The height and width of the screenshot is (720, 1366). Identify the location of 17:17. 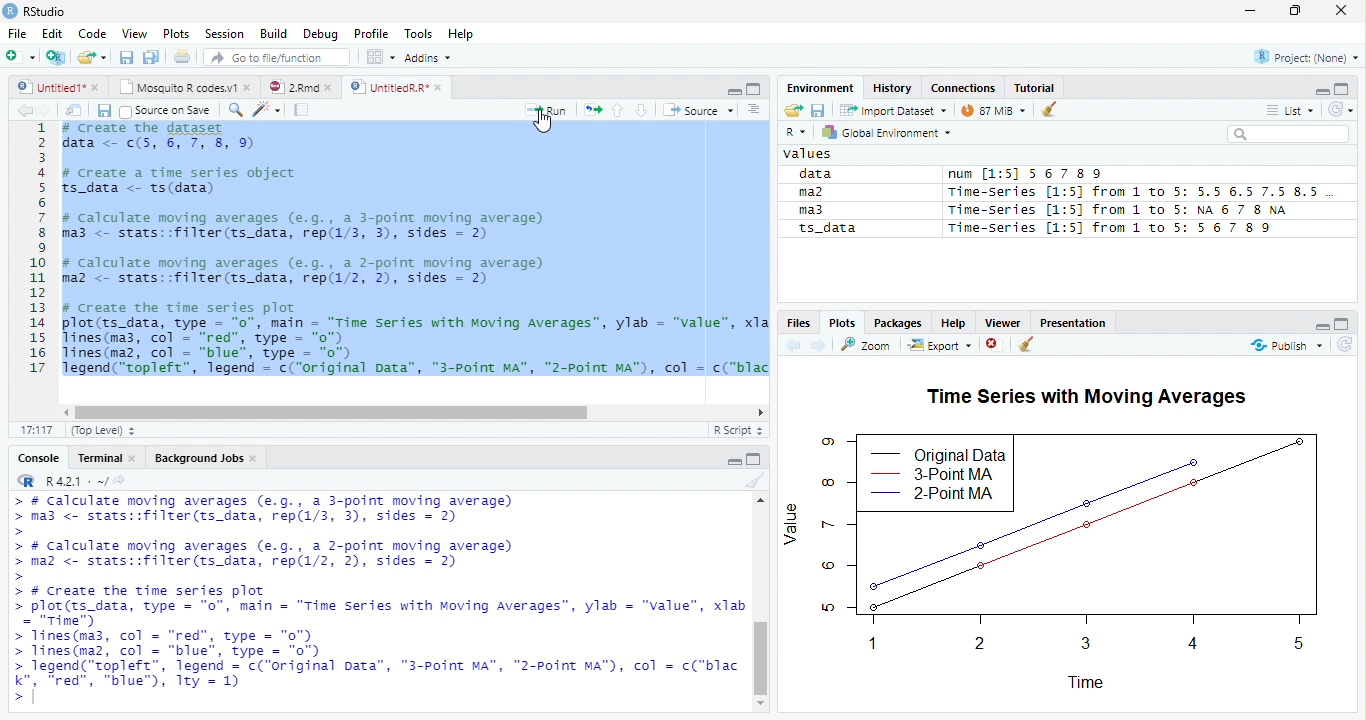
(37, 431).